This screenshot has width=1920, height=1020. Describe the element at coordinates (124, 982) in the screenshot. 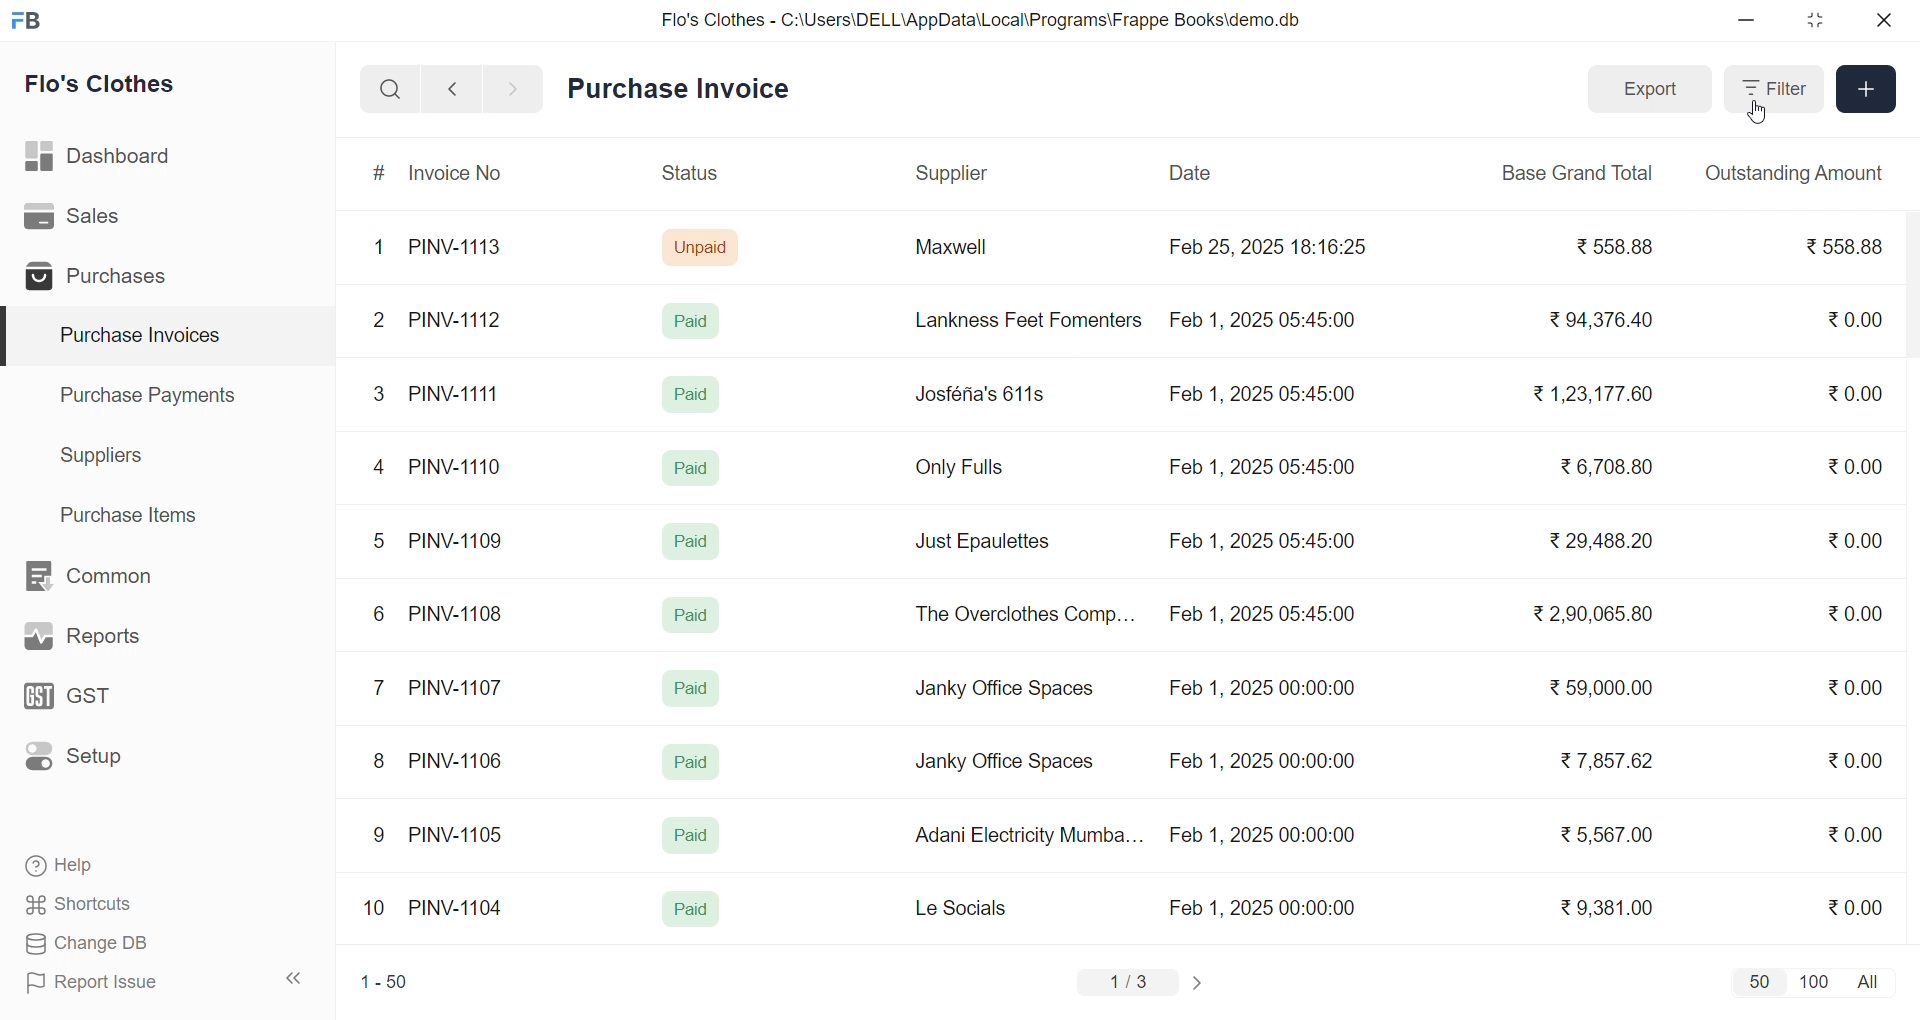

I see `Report Issue` at that location.